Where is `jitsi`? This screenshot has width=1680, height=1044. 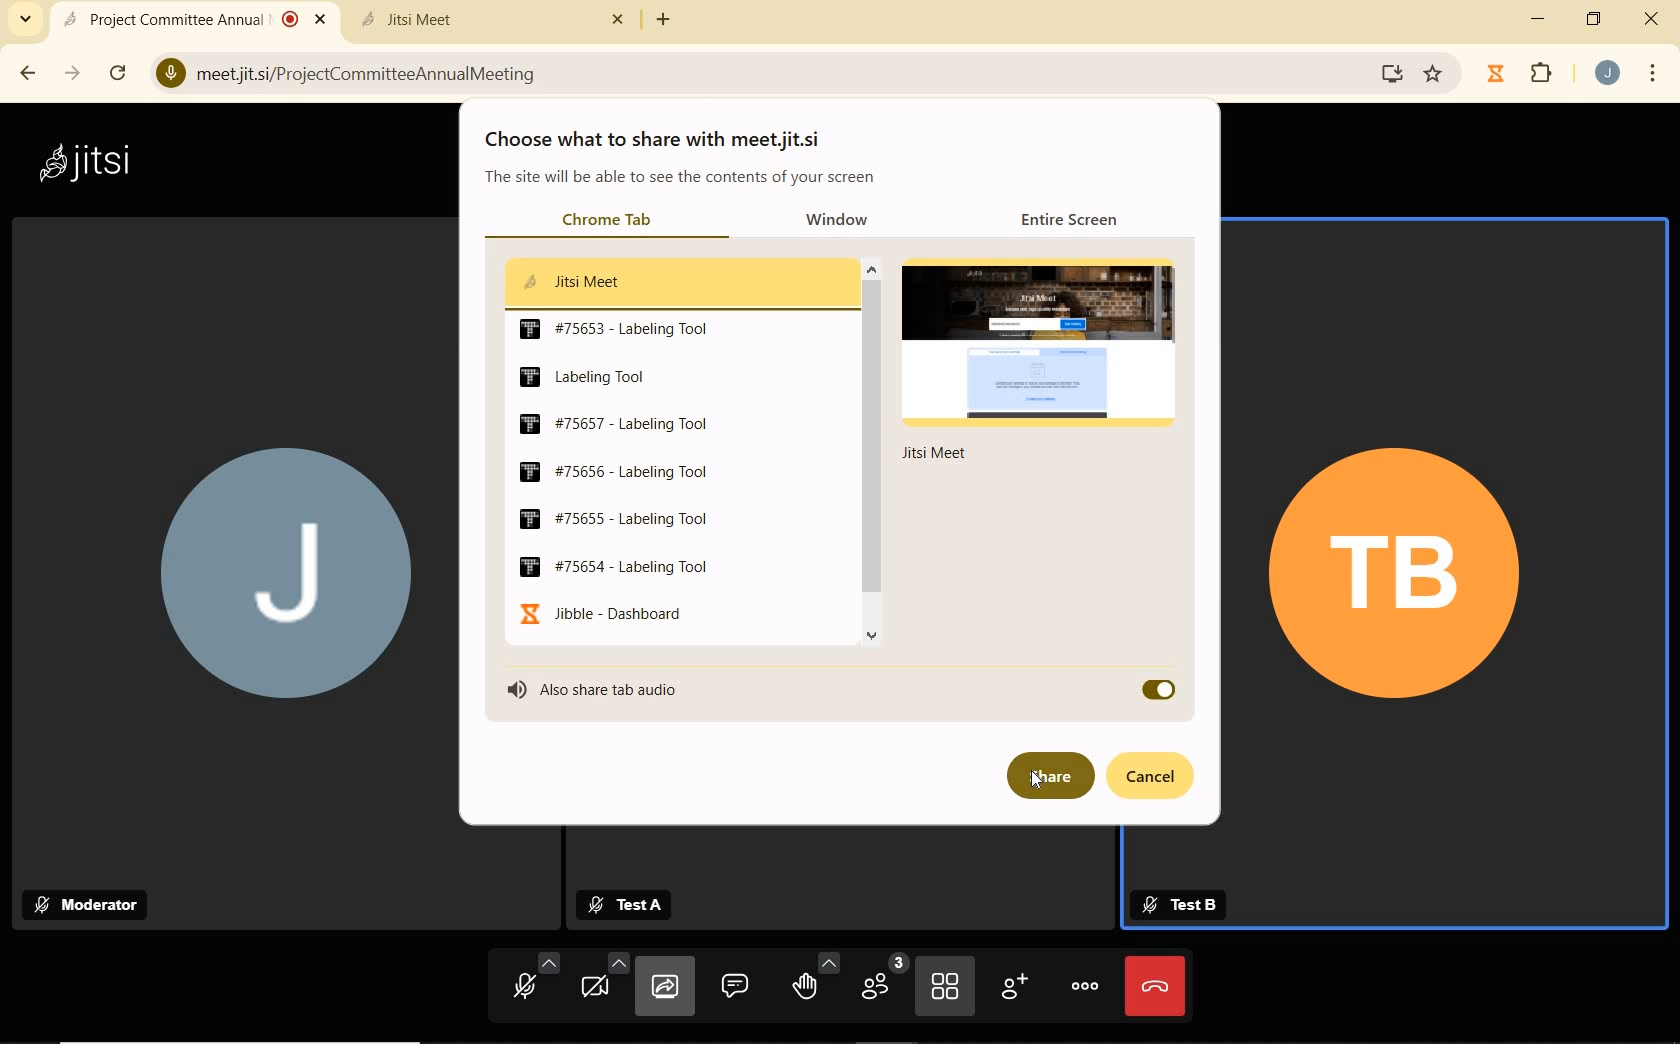 jitsi is located at coordinates (83, 161).